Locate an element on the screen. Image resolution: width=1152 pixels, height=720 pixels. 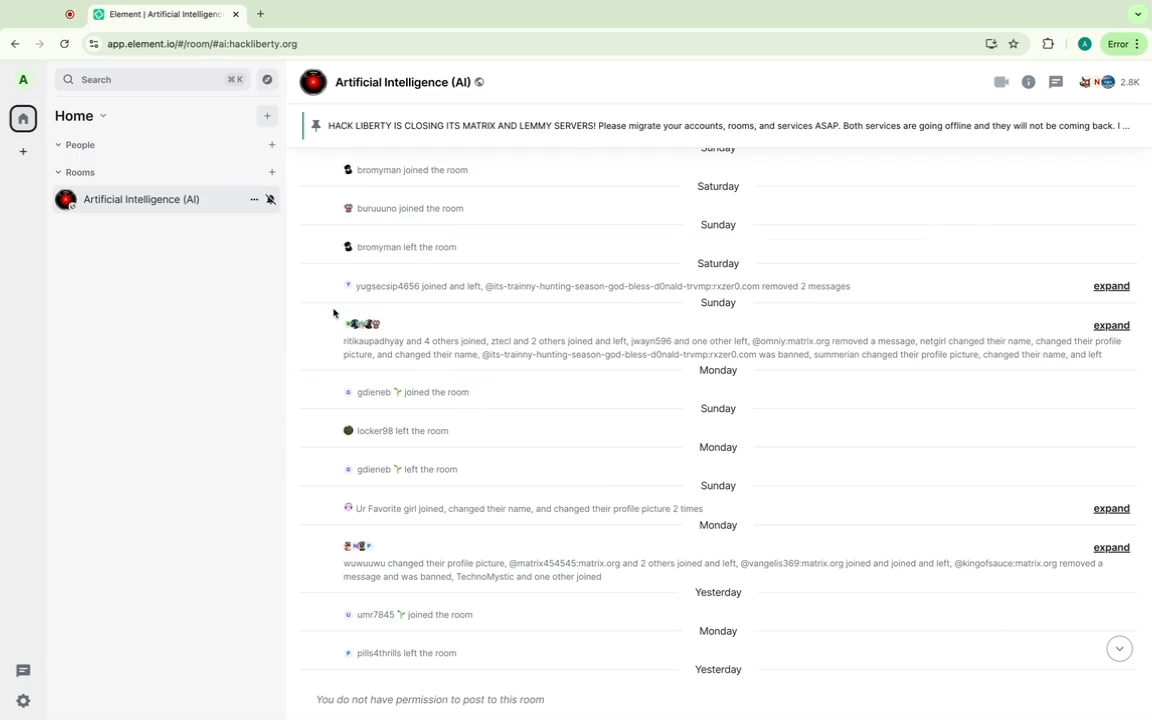
Day is located at coordinates (714, 225).